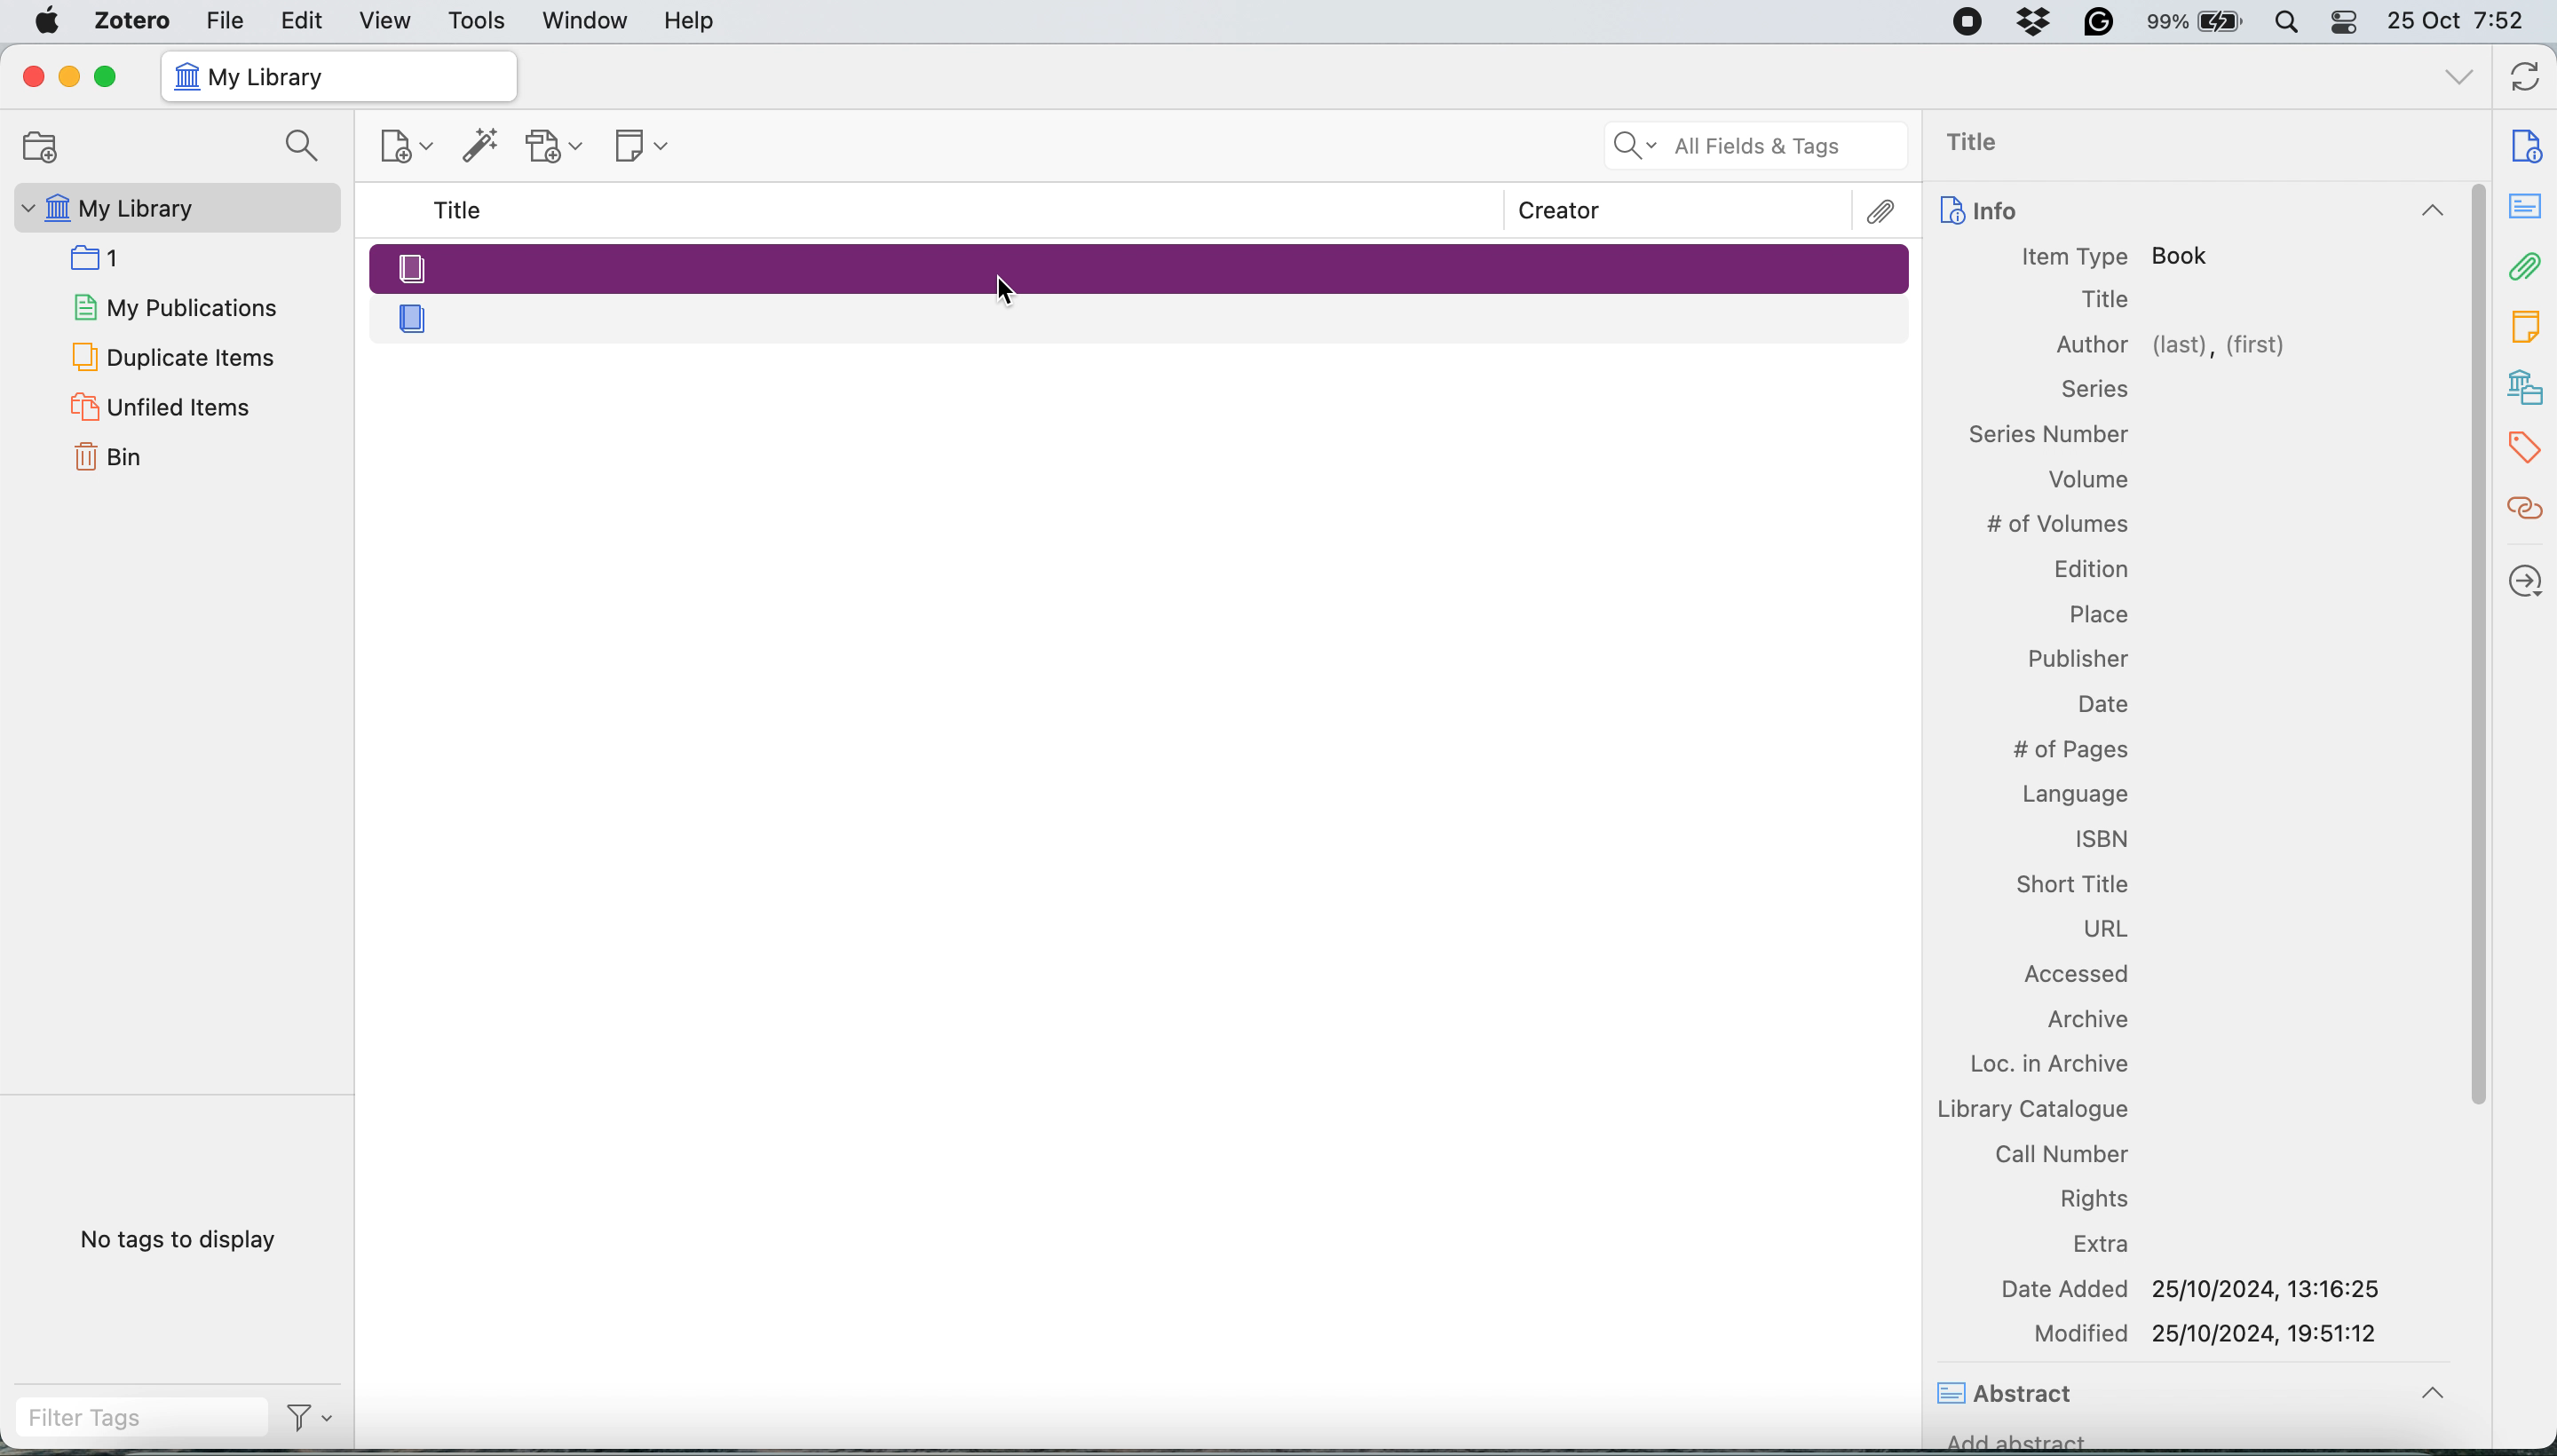 The image size is (2557, 1456). I want to click on File, so click(225, 19).